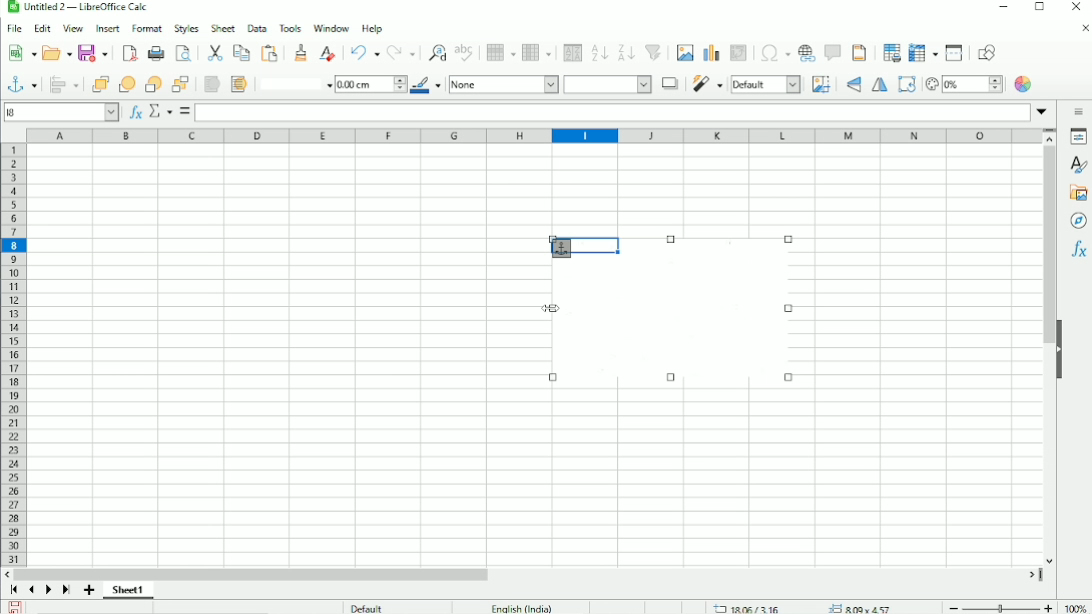 The image size is (1092, 614). What do you see at coordinates (133, 112) in the screenshot?
I see `Function wizard` at bounding box center [133, 112].